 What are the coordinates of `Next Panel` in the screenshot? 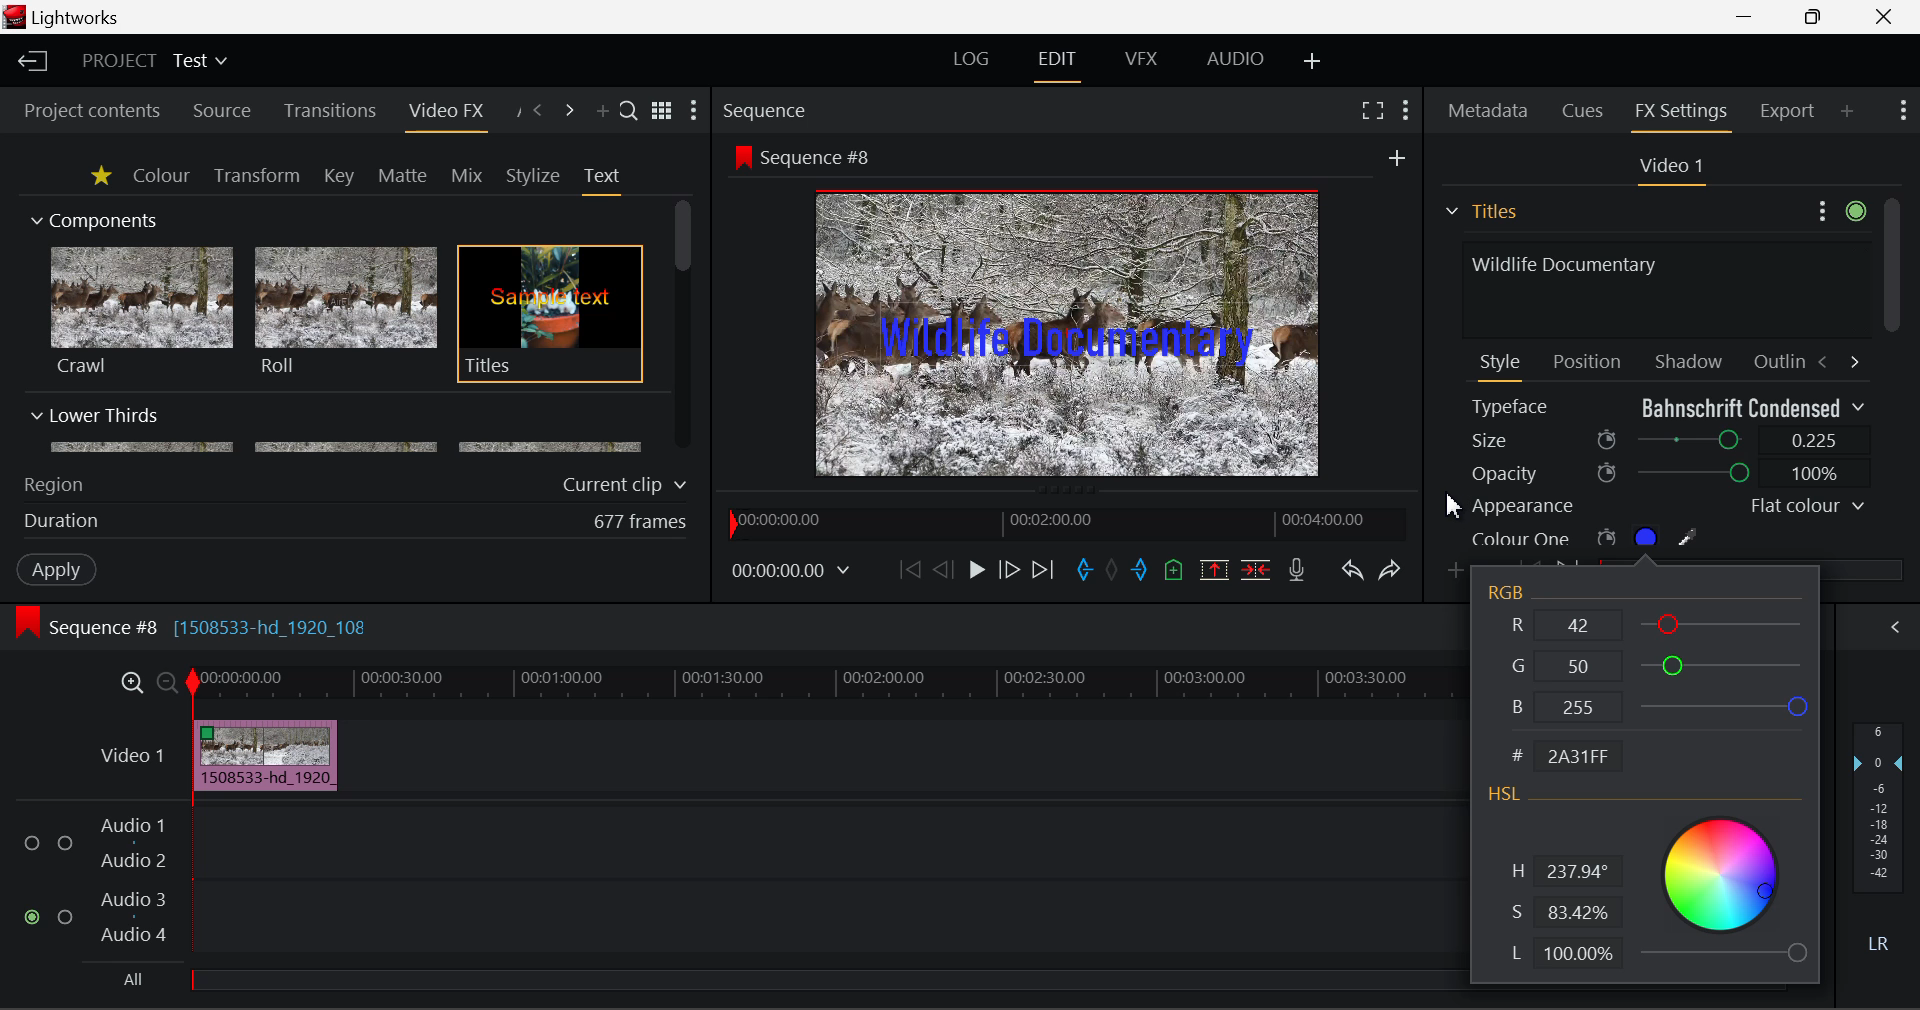 It's located at (572, 112).